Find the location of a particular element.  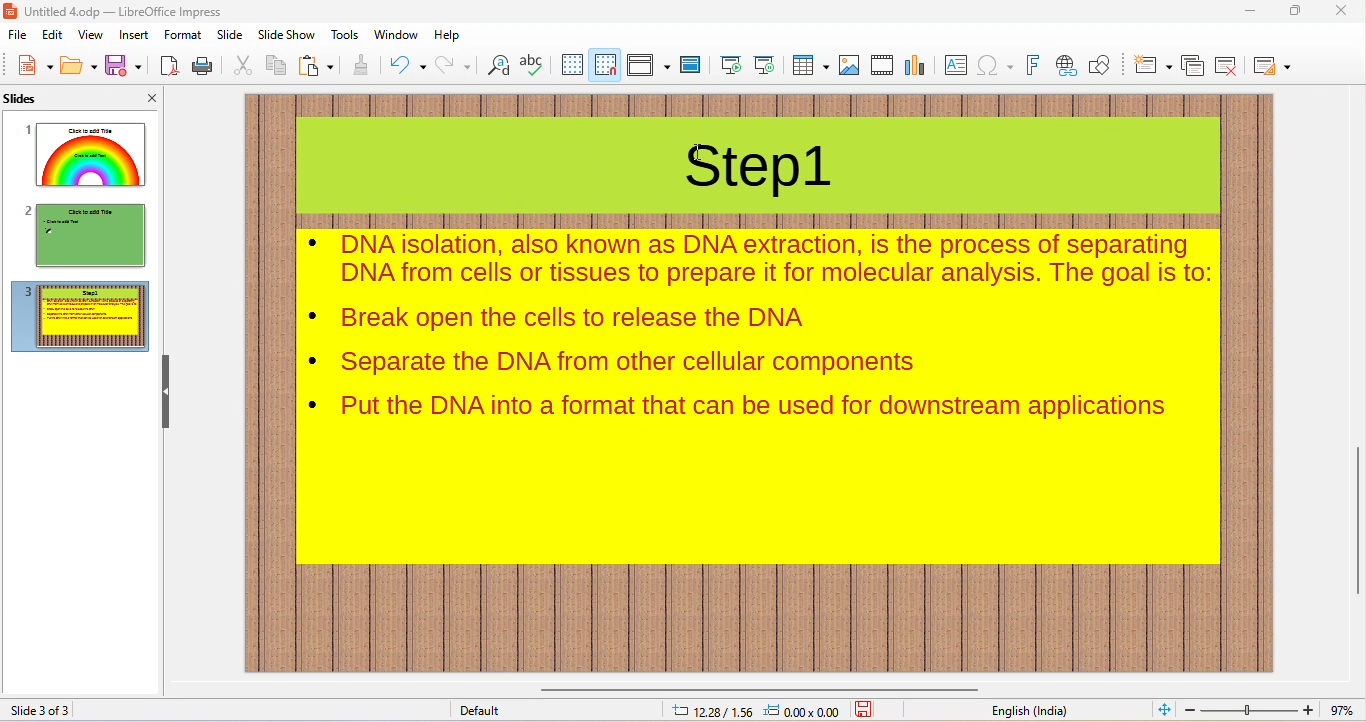

print is located at coordinates (205, 67).